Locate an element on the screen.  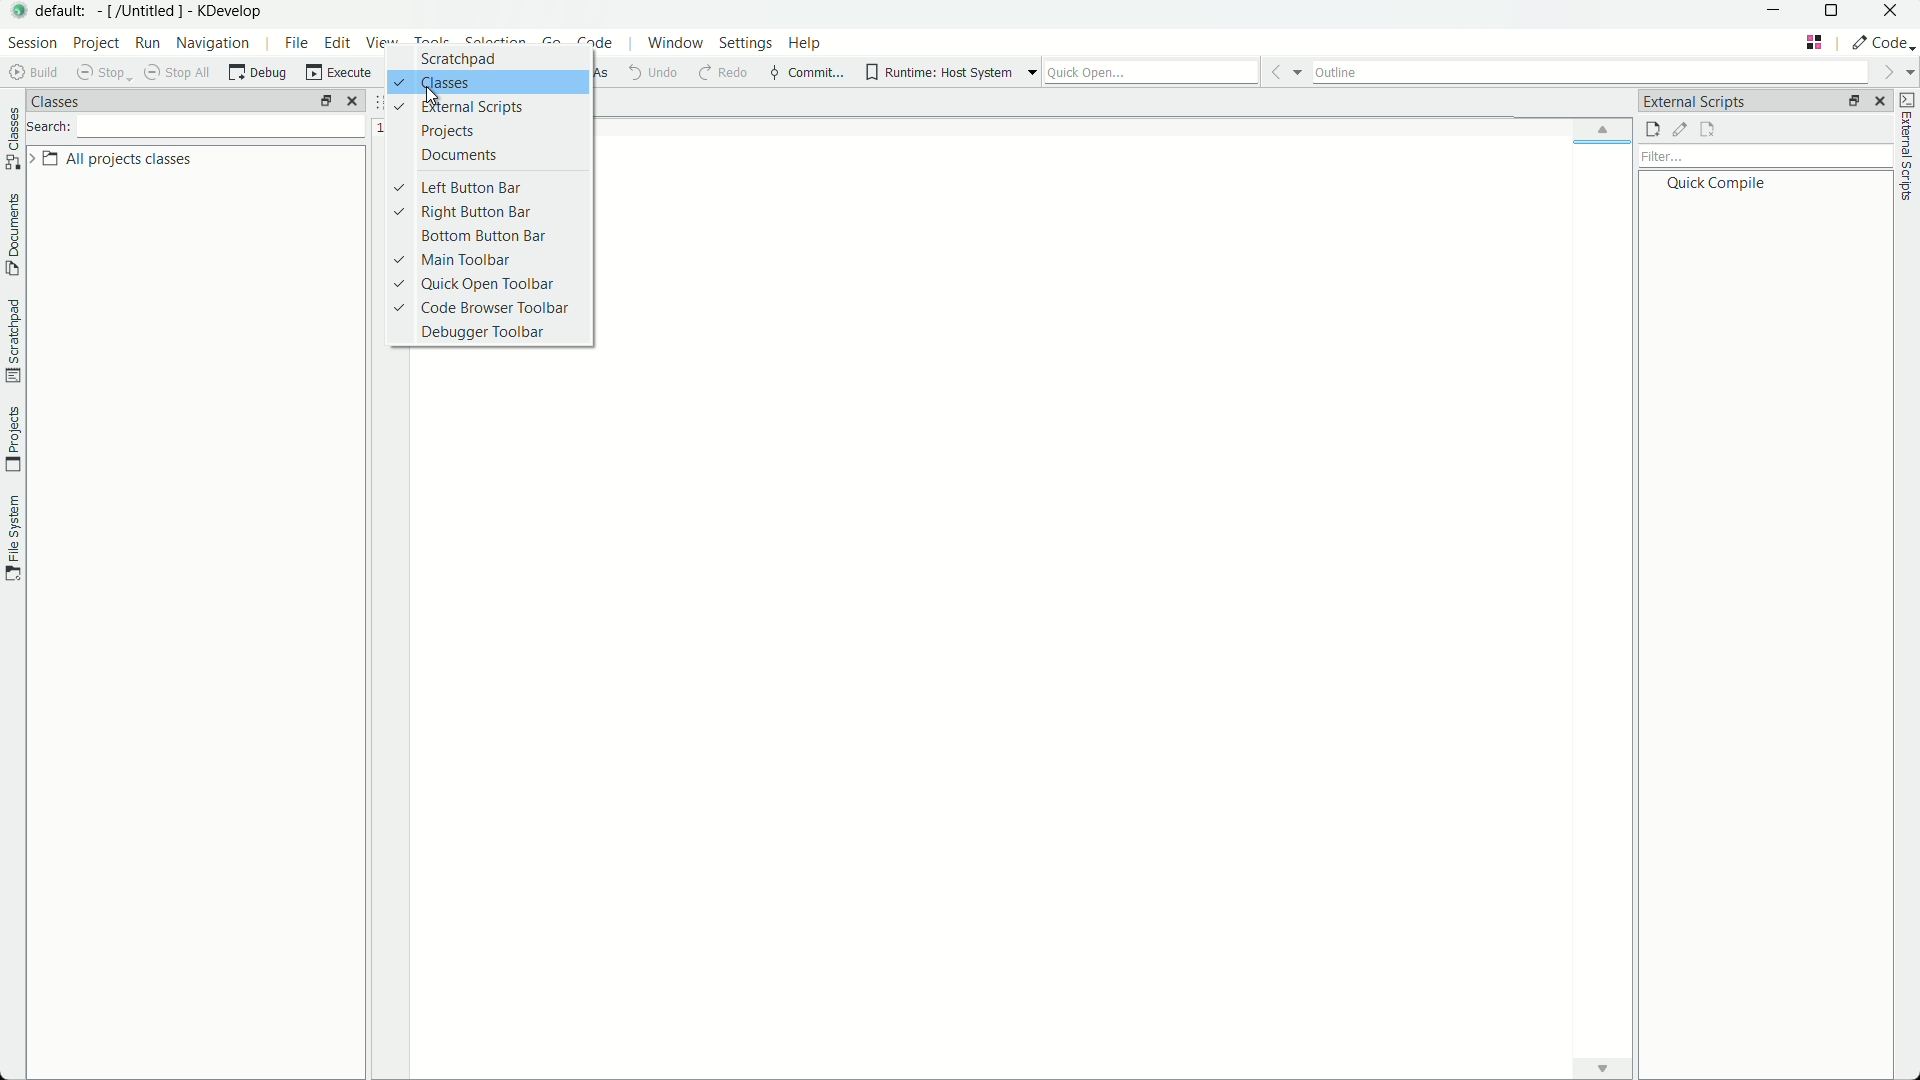
commit is located at coordinates (805, 73).